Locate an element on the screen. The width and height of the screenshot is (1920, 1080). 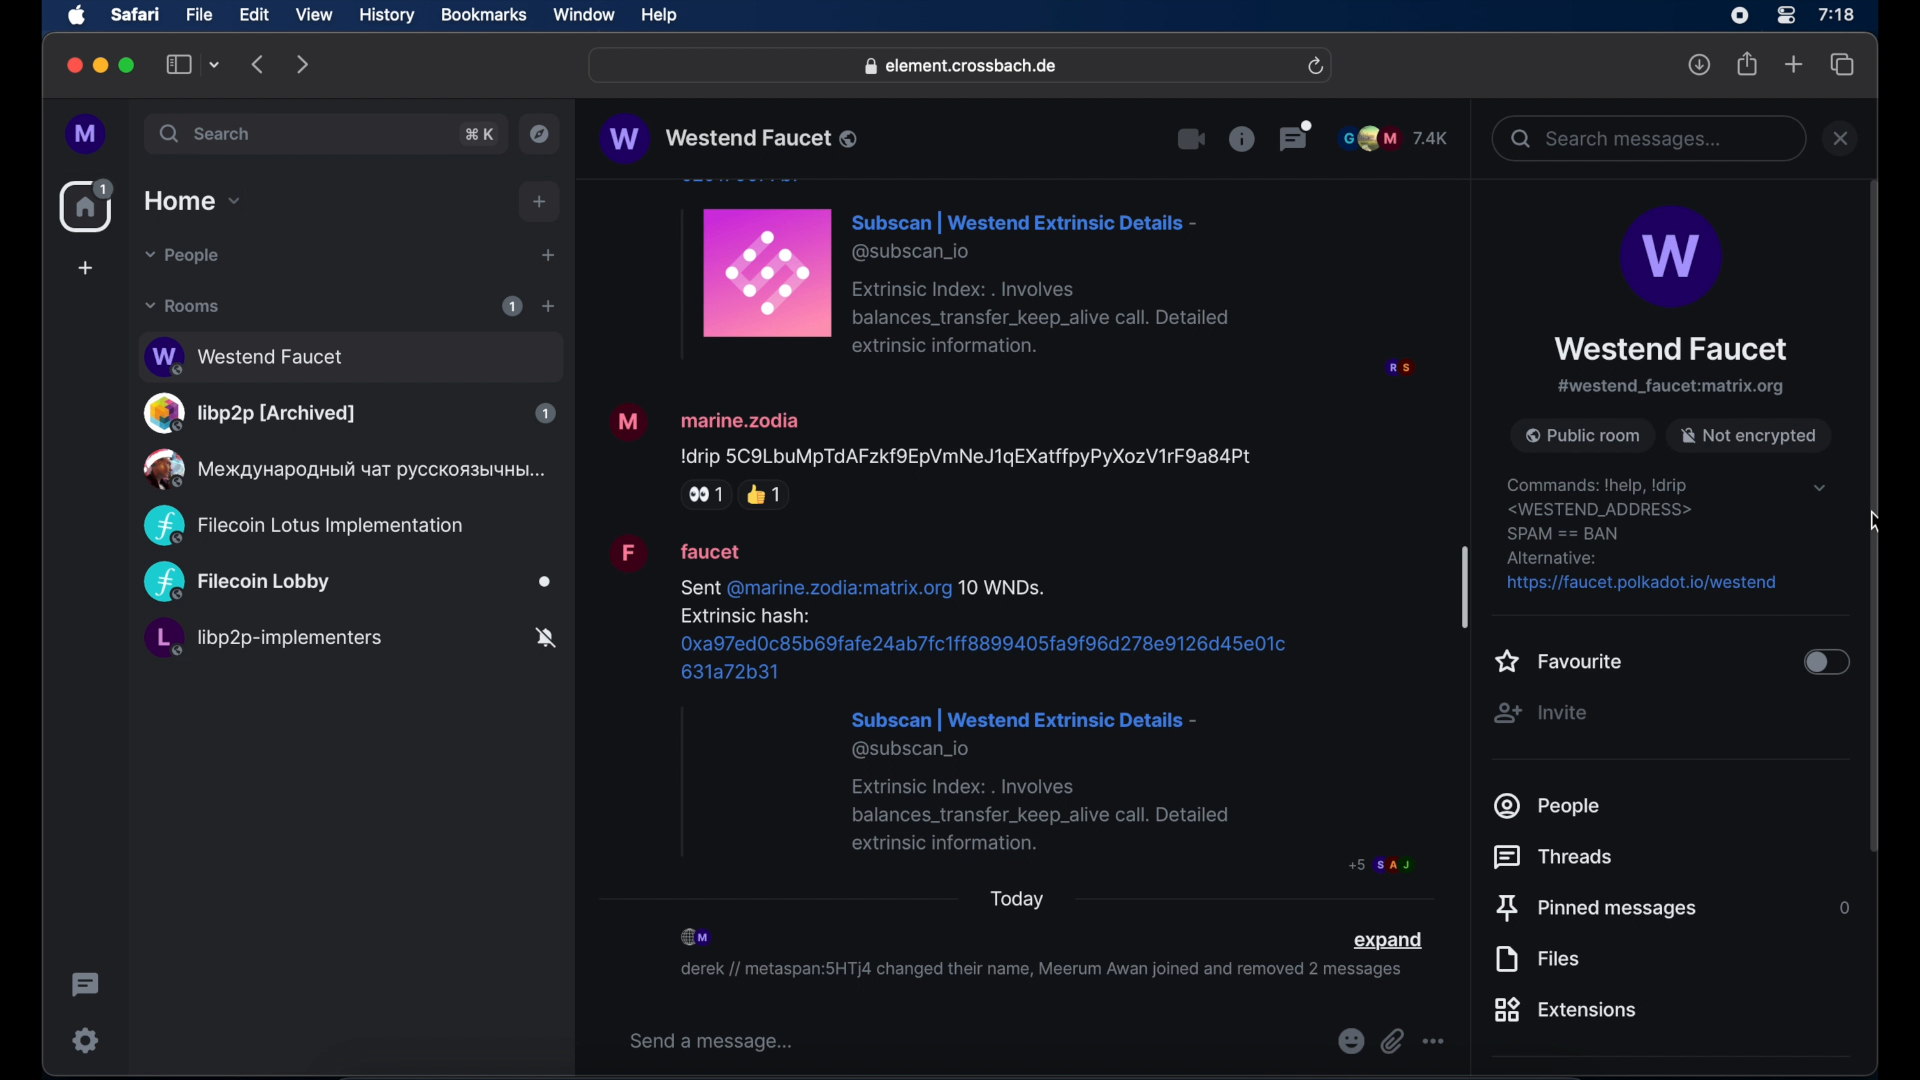
apple icon is located at coordinates (77, 16).